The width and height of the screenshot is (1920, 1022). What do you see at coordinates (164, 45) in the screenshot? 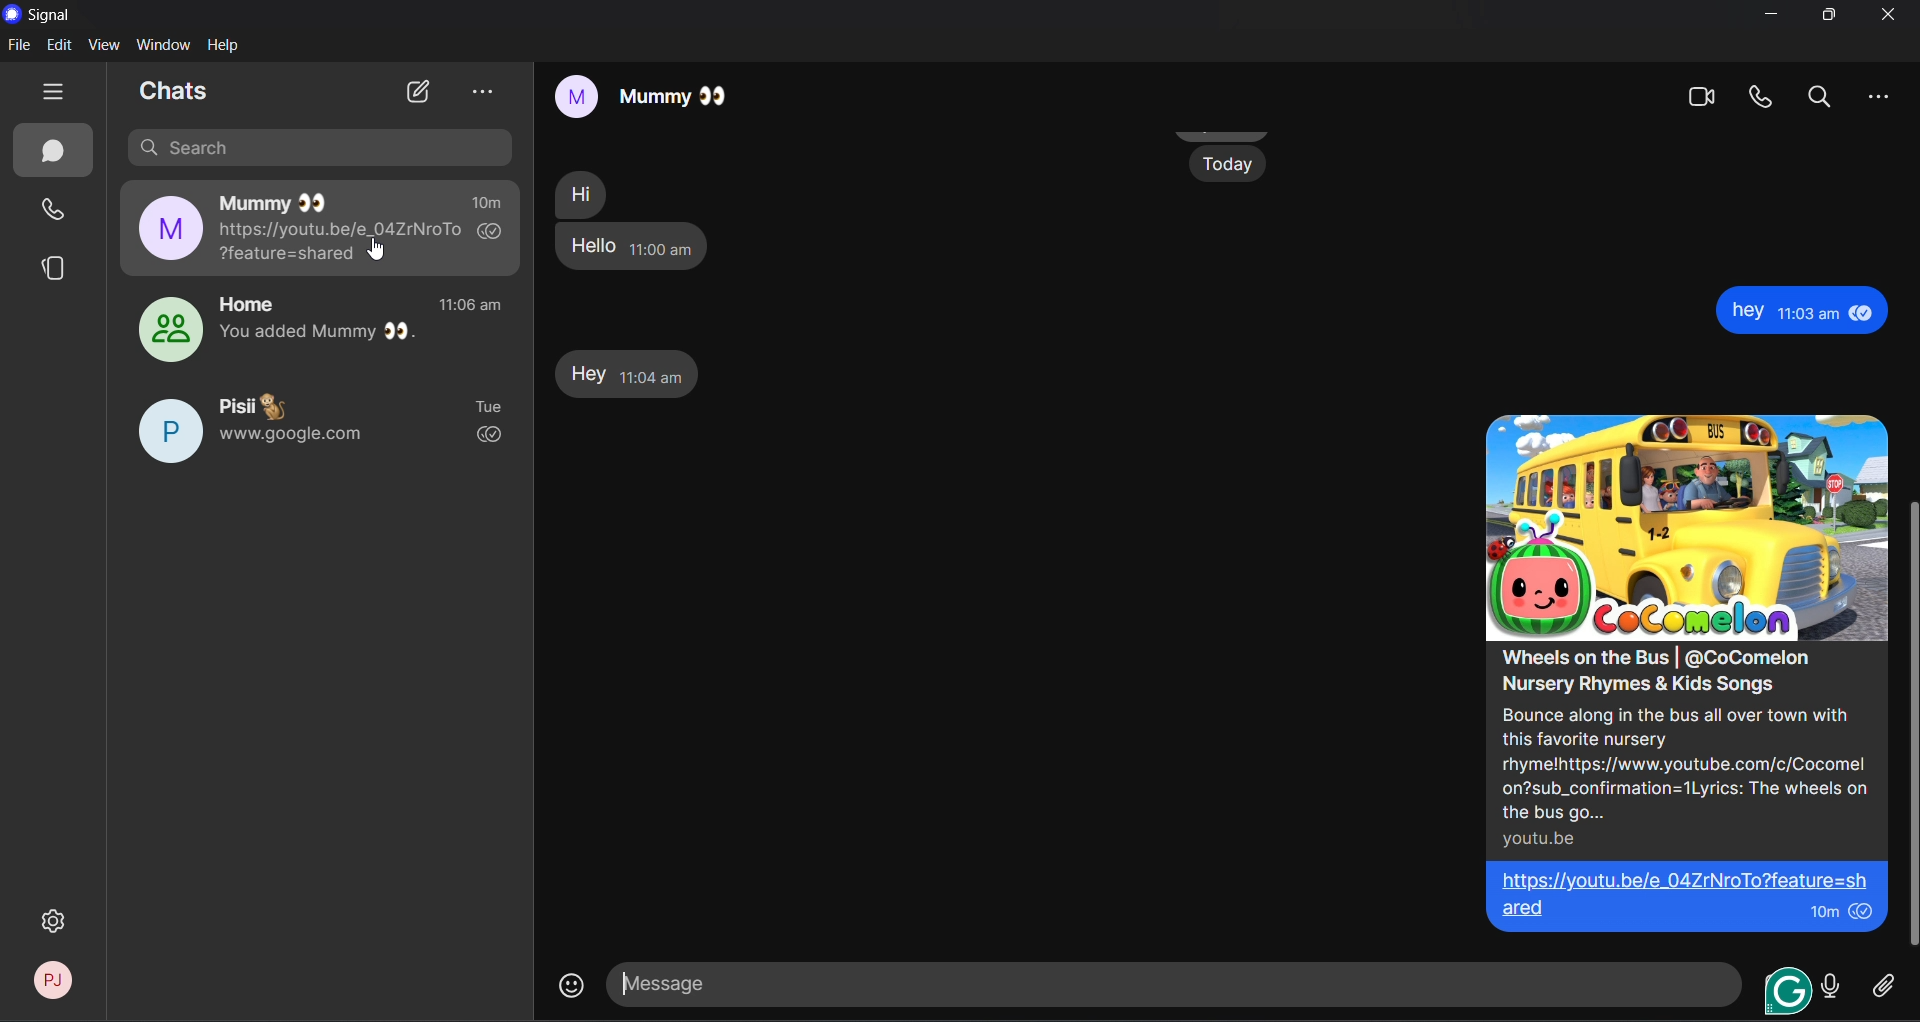
I see `window` at bounding box center [164, 45].